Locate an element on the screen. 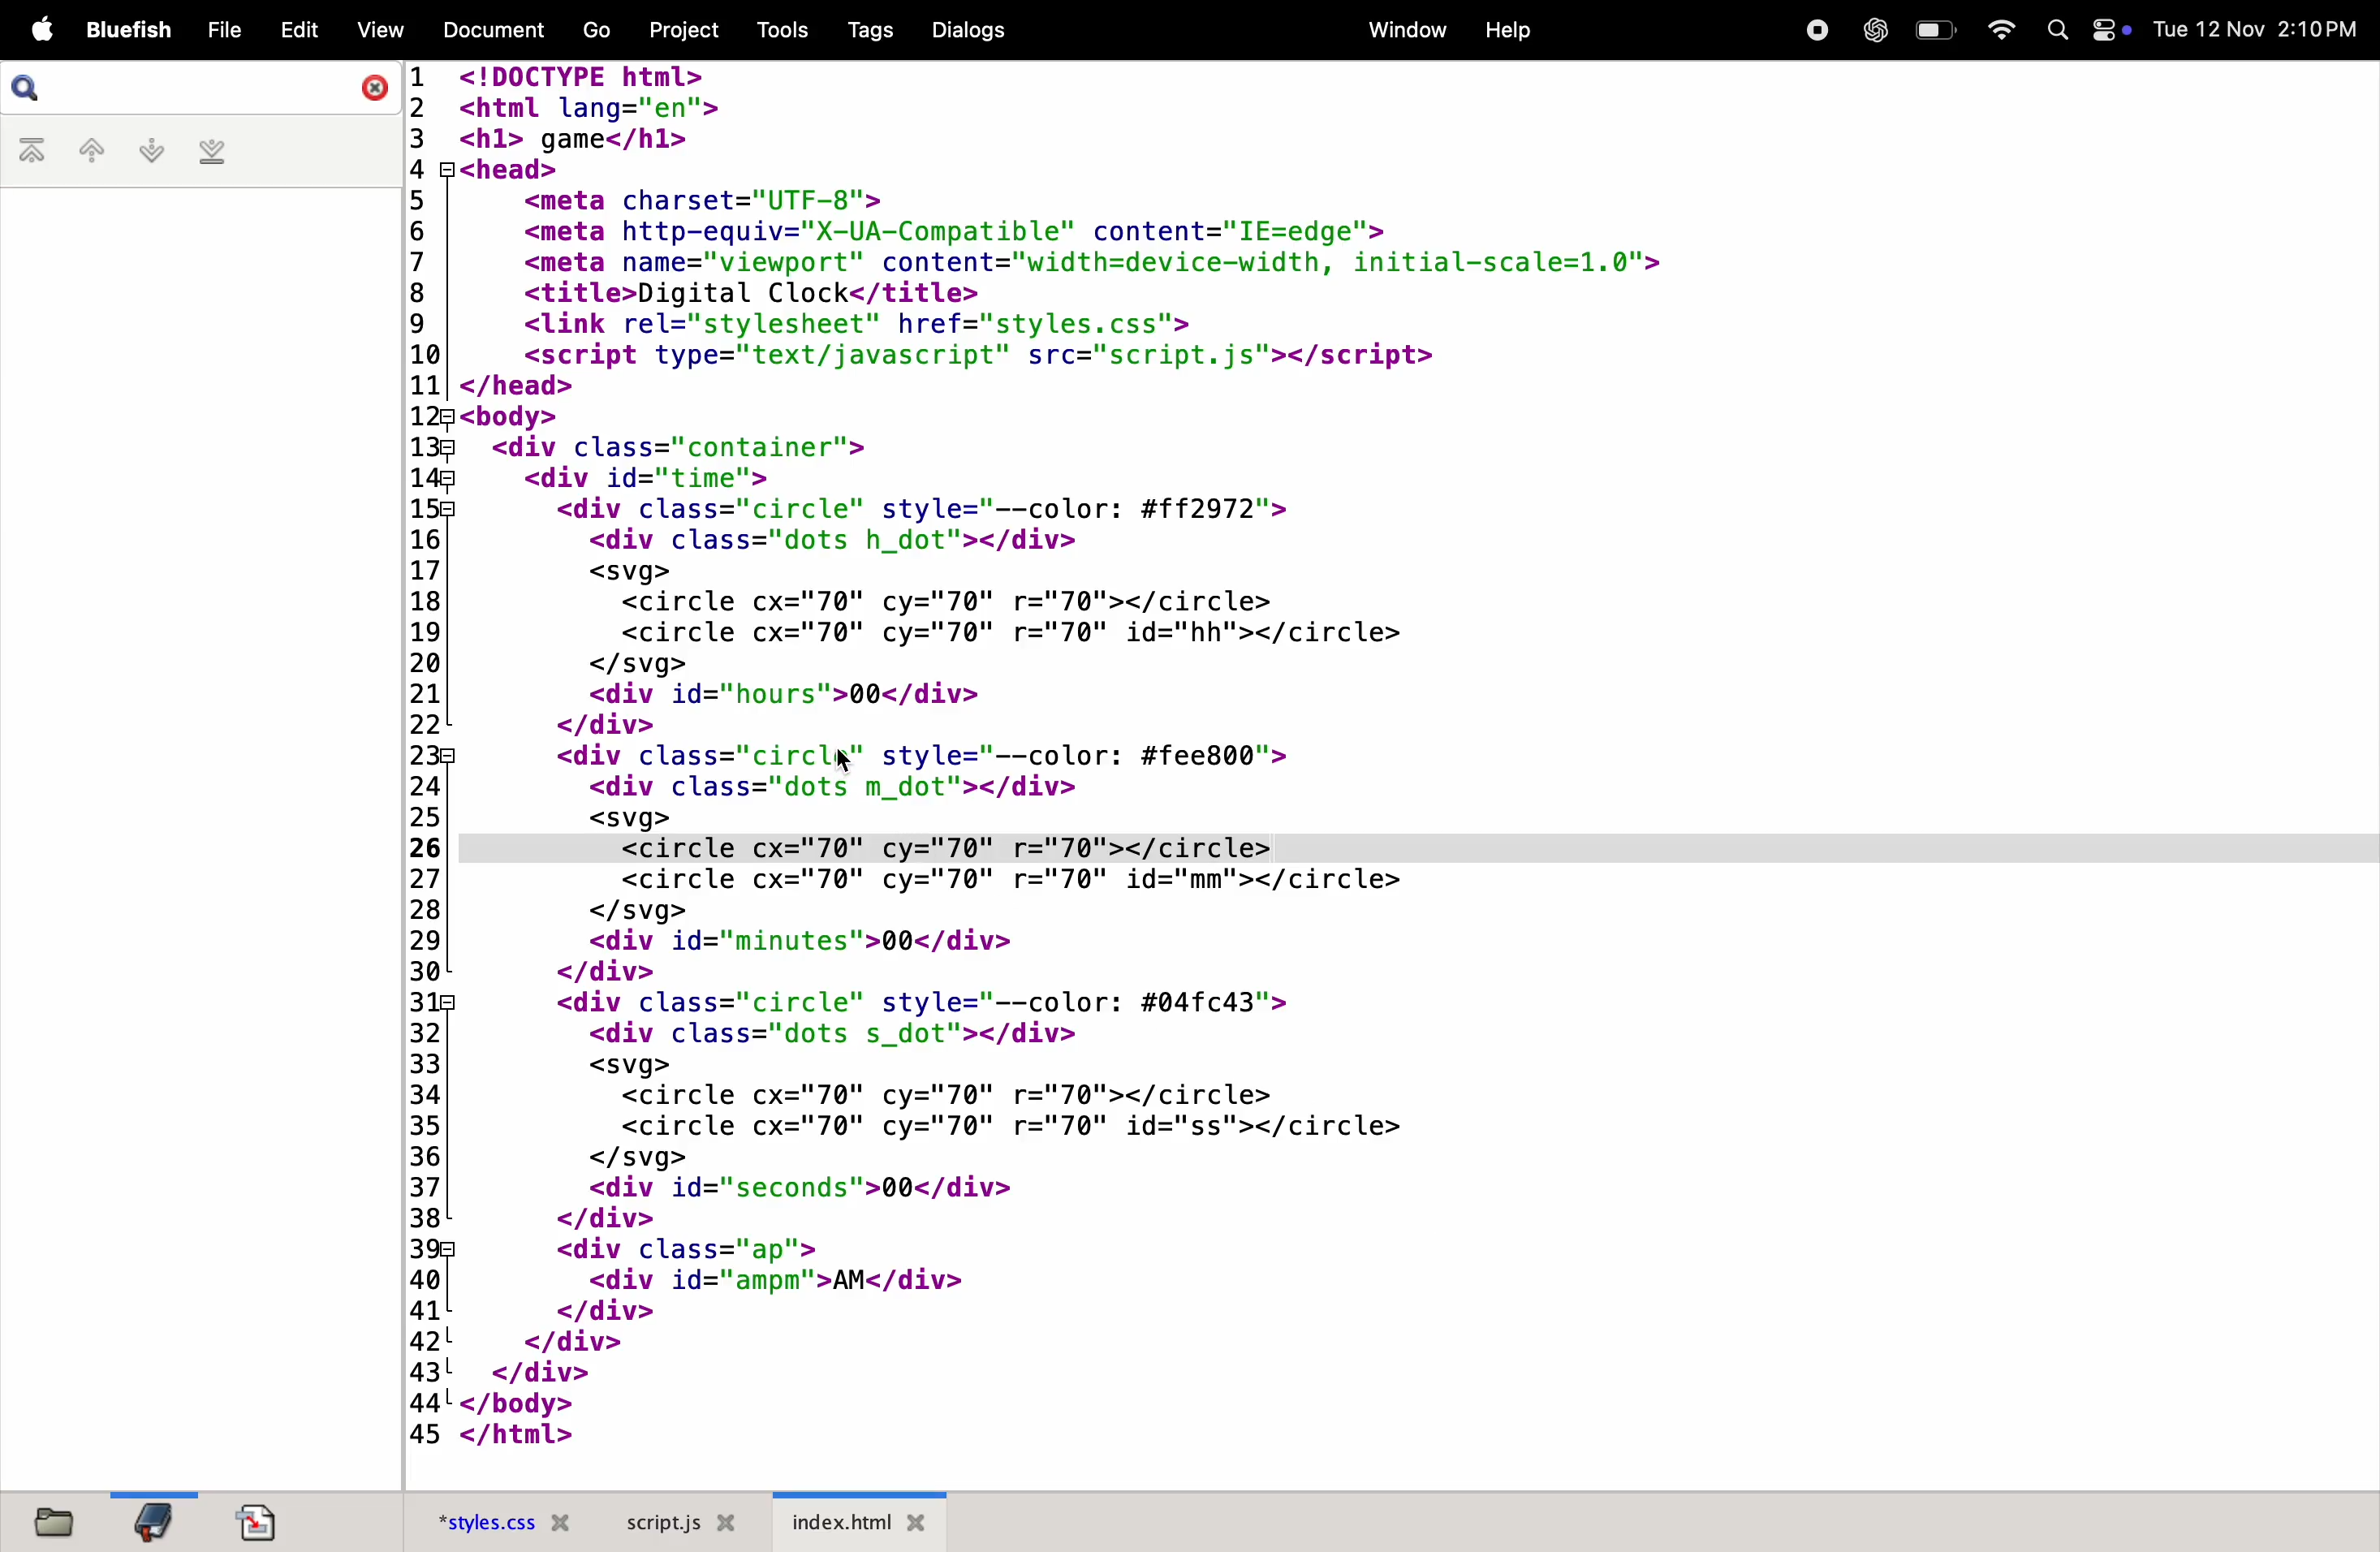 Image resolution: width=2380 pixels, height=1552 pixels. script.js is located at coordinates (677, 1523).